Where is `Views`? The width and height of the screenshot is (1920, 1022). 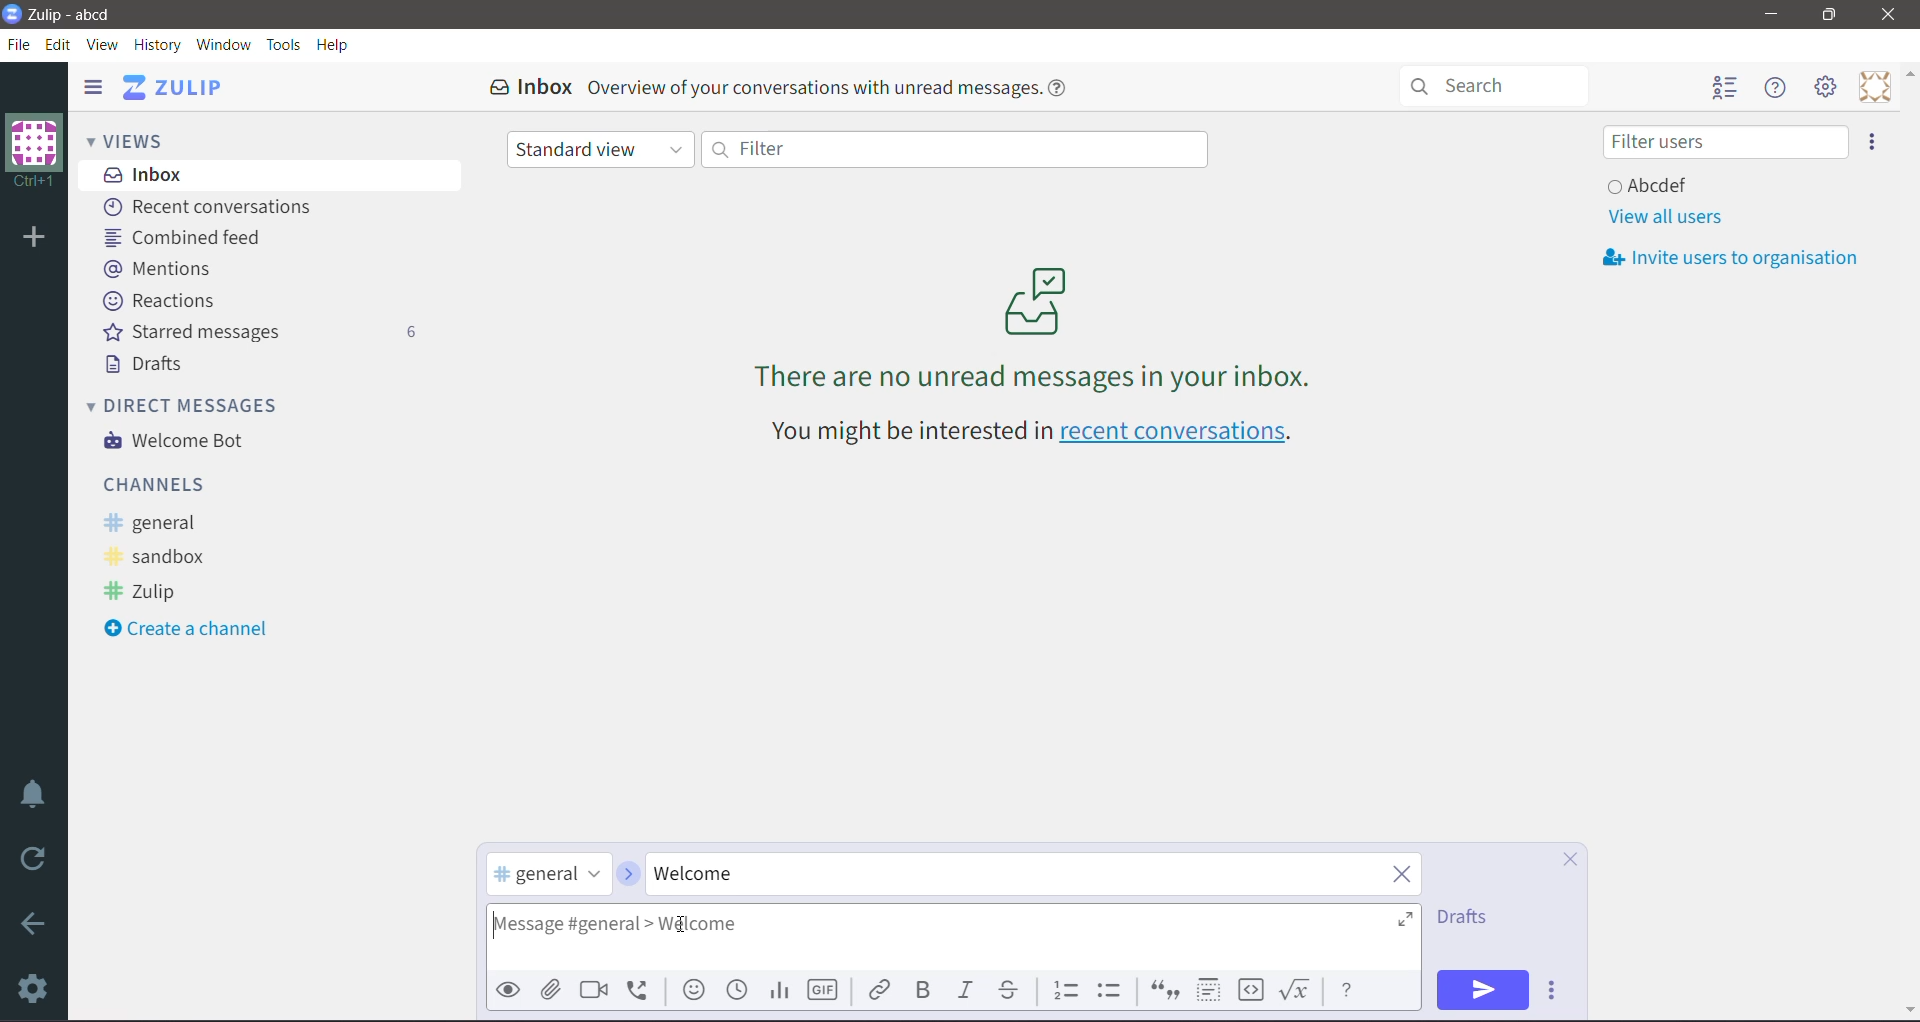
Views is located at coordinates (140, 139).